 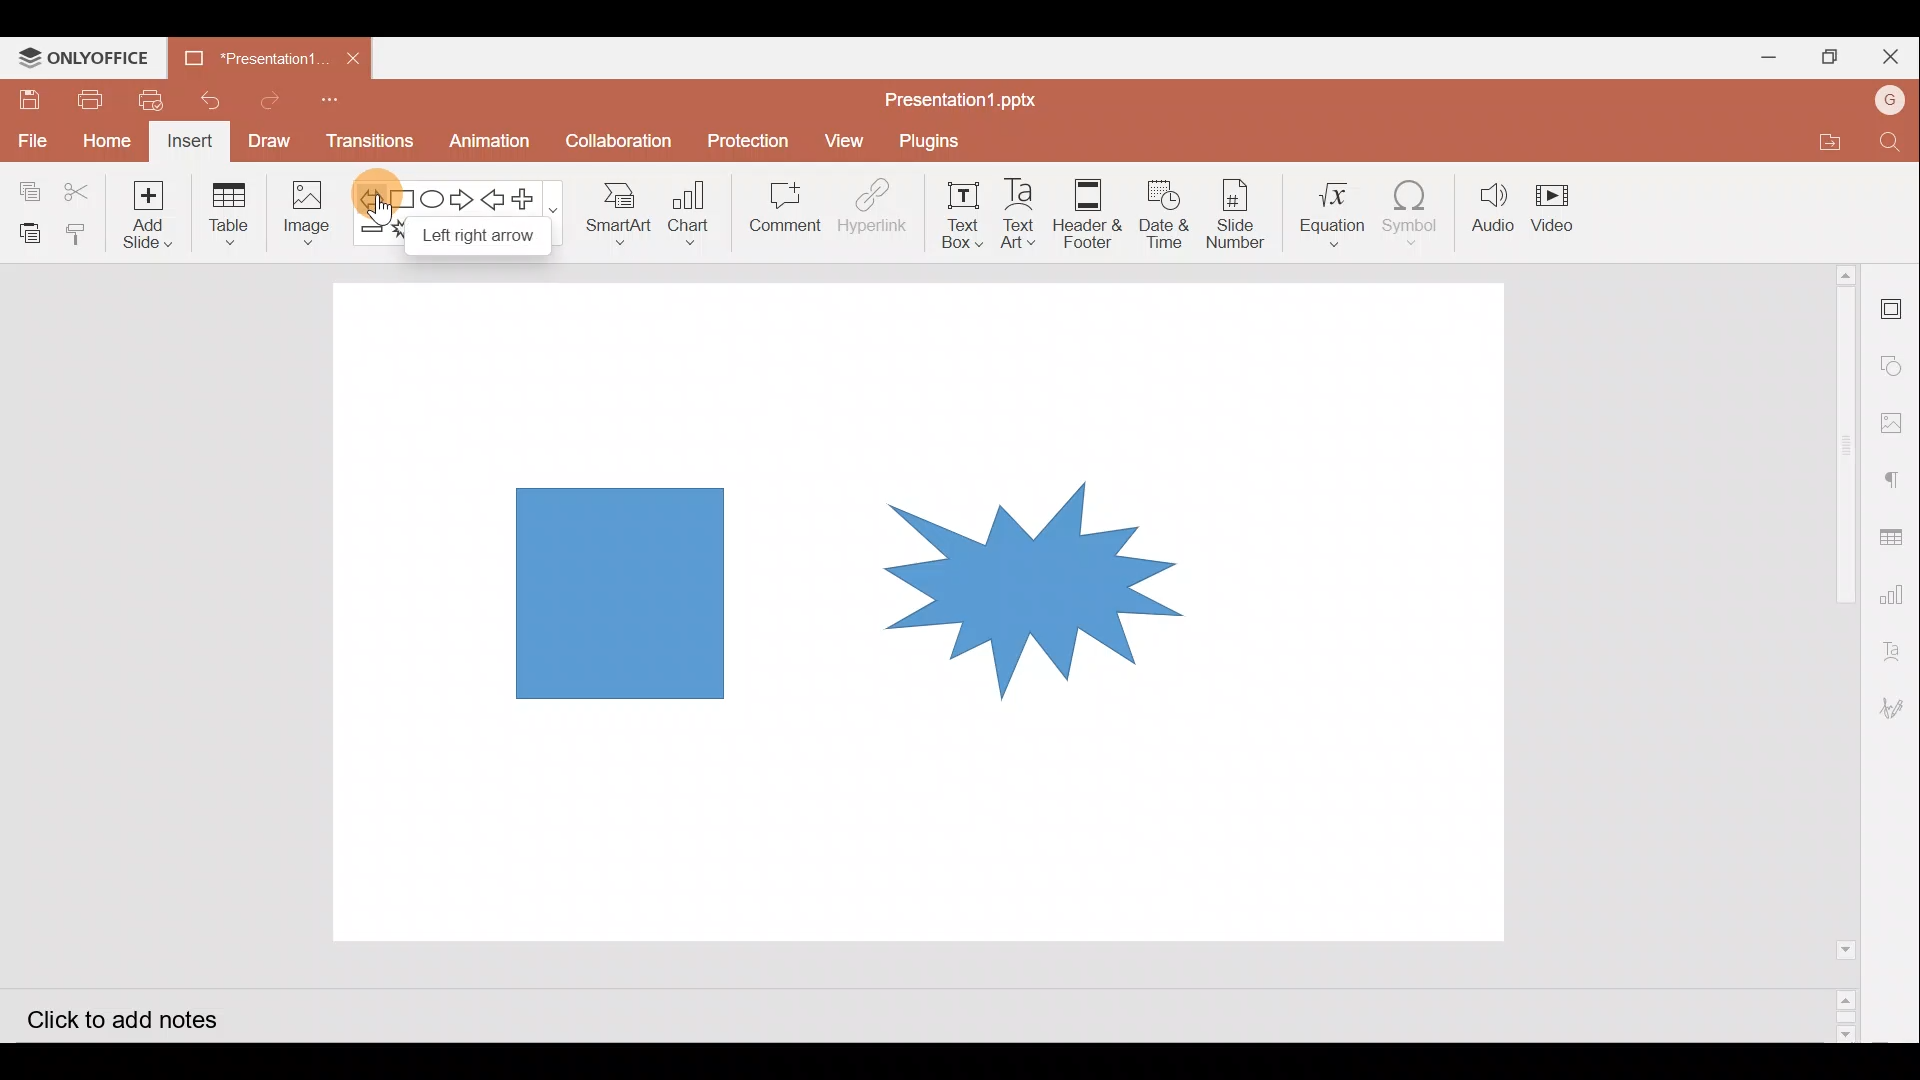 What do you see at coordinates (476, 236) in the screenshot?
I see `Left right arrow` at bounding box center [476, 236].